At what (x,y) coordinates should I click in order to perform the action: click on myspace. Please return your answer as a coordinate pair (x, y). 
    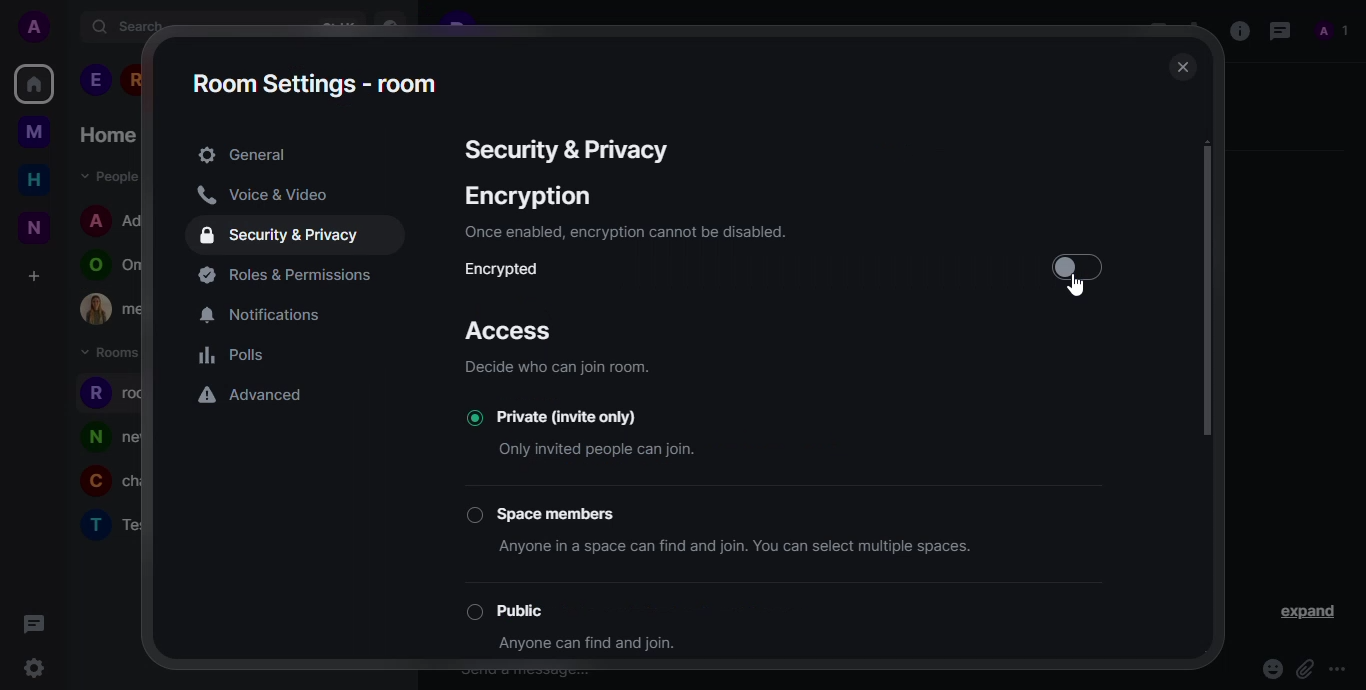
    Looking at the image, I should click on (34, 131).